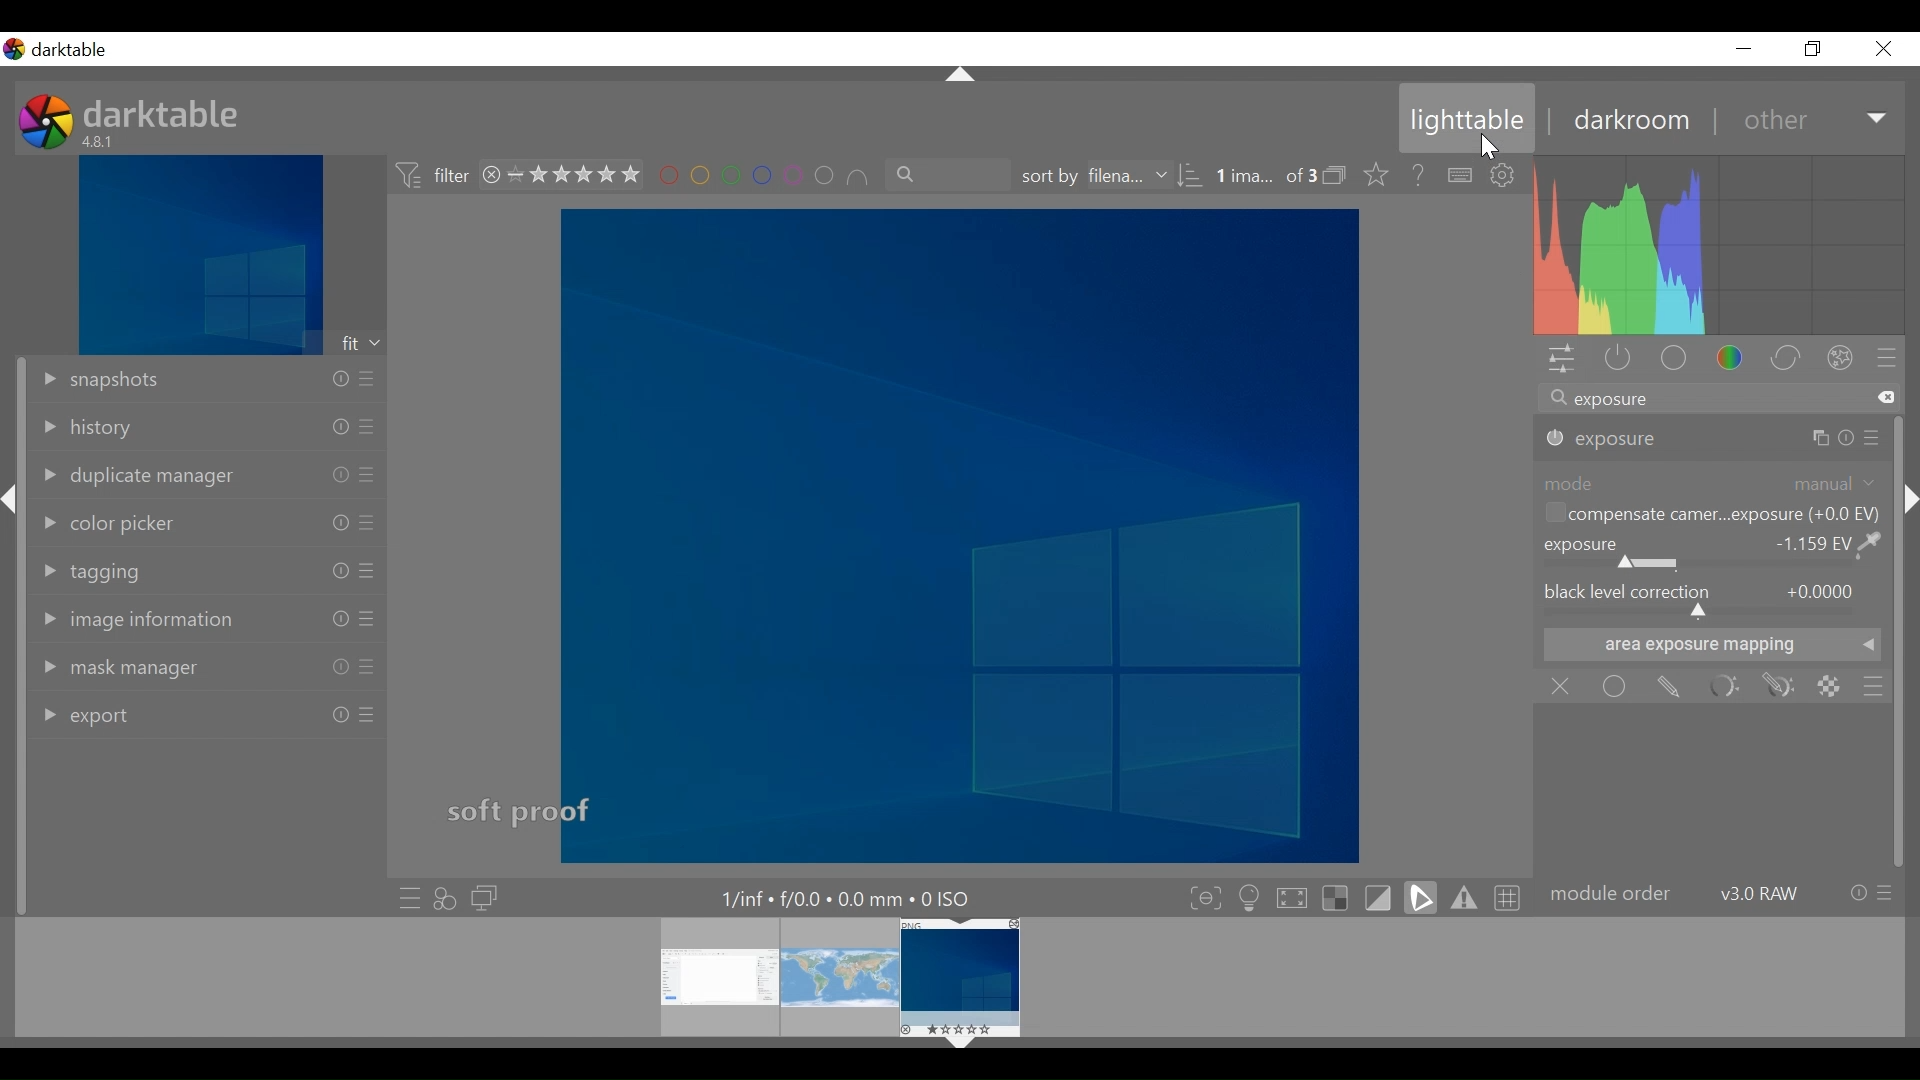 Image resolution: width=1920 pixels, height=1080 pixels. What do you see at coordinates (1744, 49) in the screenshot?
I see `minimize` at bounding box center [1744, 49].